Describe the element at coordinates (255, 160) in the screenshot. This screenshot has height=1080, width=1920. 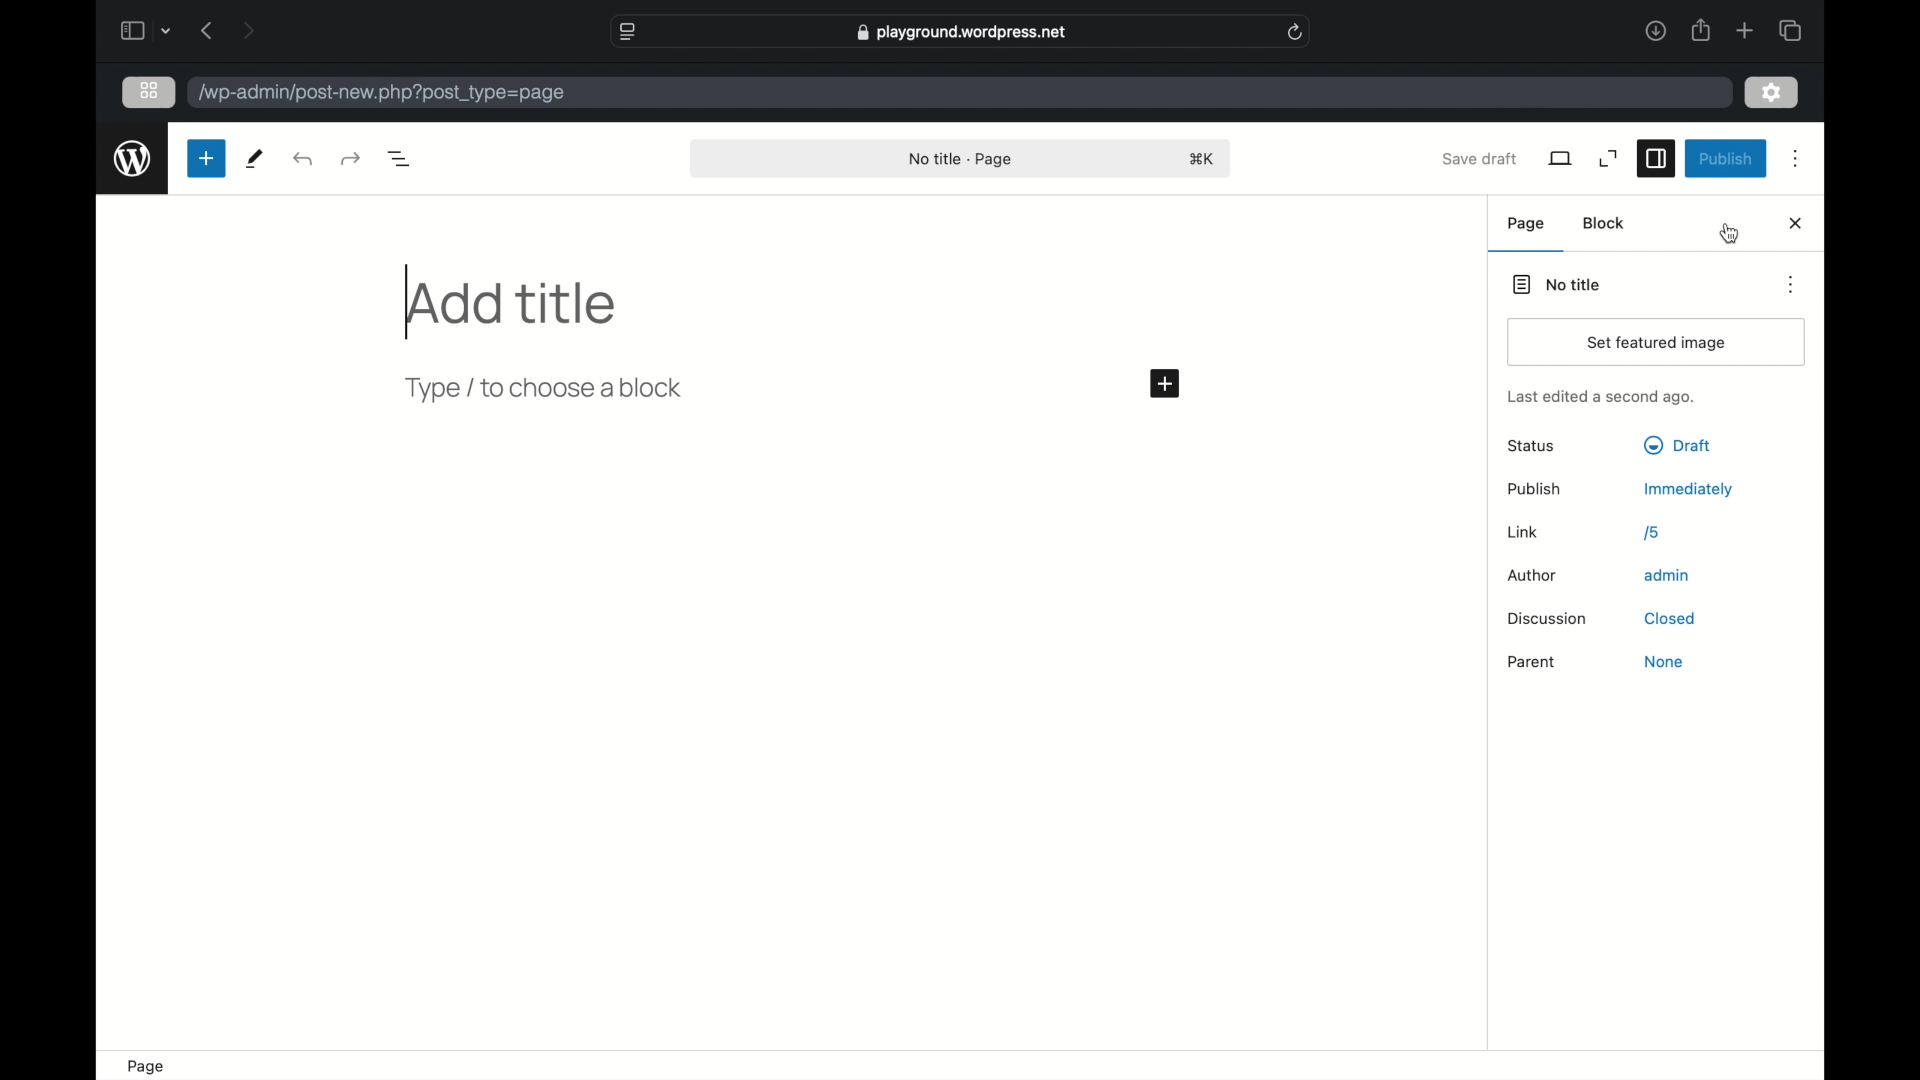
I see `tools` at that location.